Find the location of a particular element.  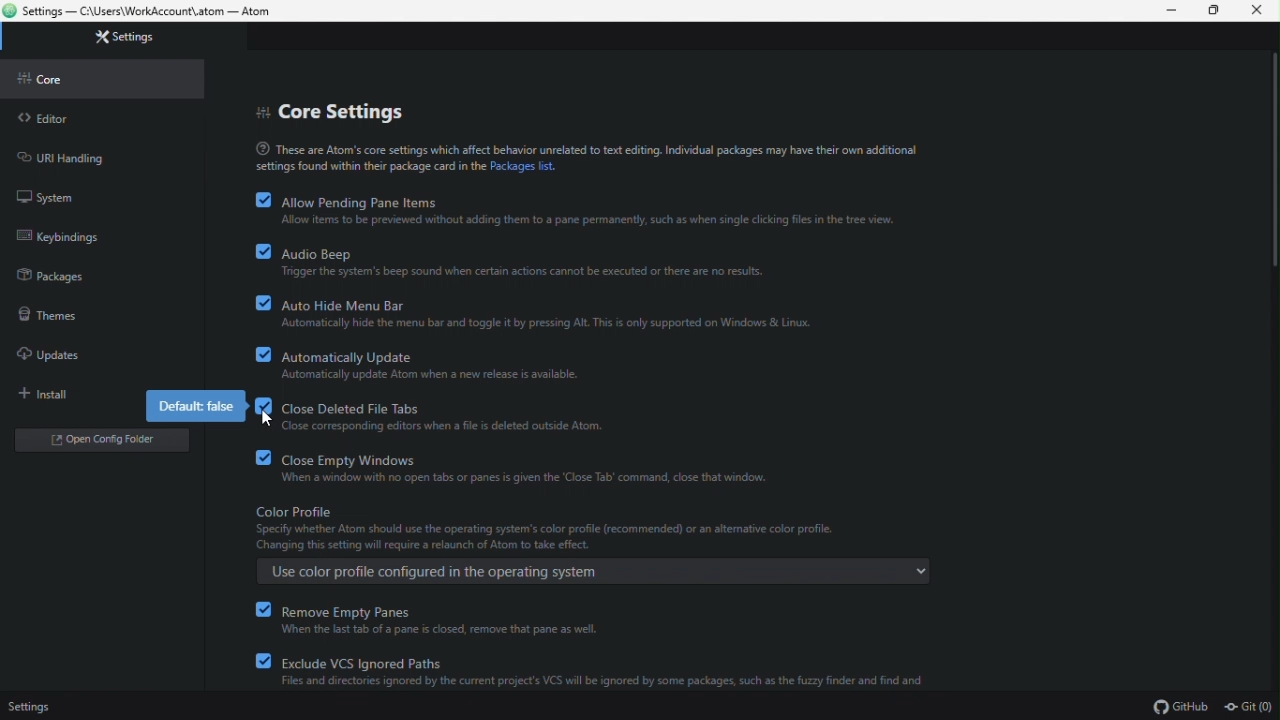

settings is located at coordinates (32, 708).